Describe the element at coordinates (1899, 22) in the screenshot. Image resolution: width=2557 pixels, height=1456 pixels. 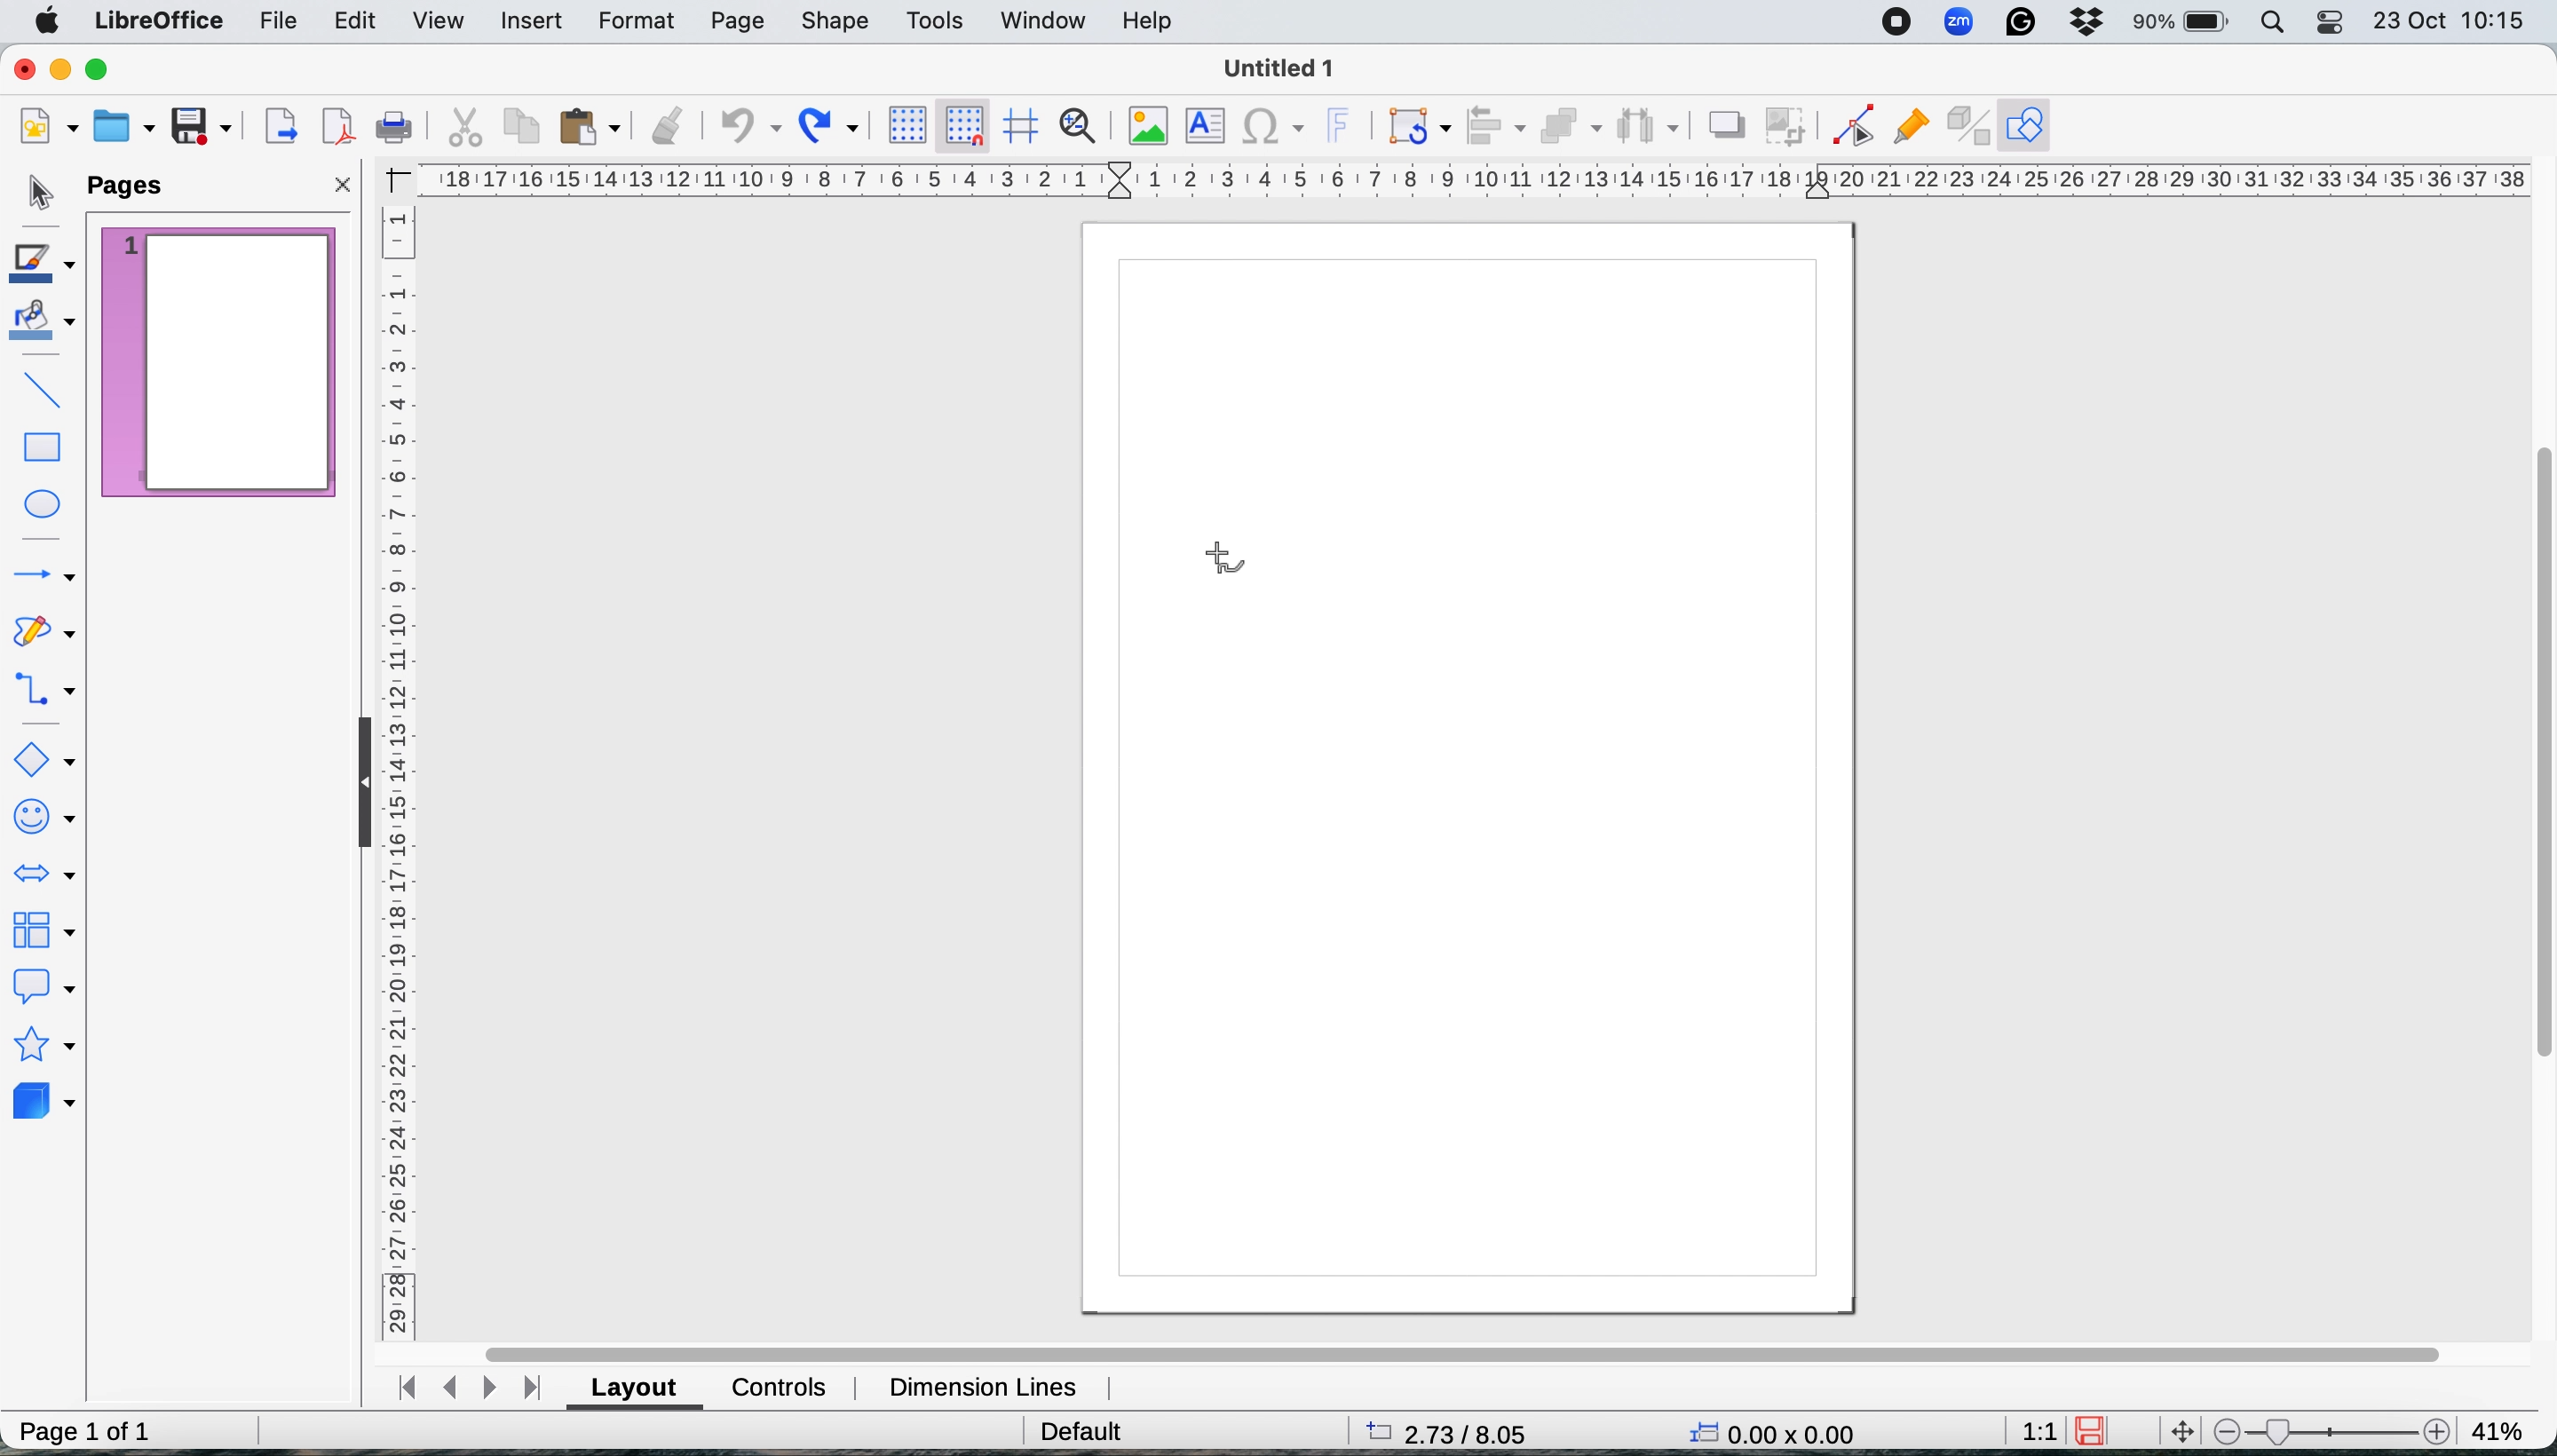
I see `screen recorder` at that location.